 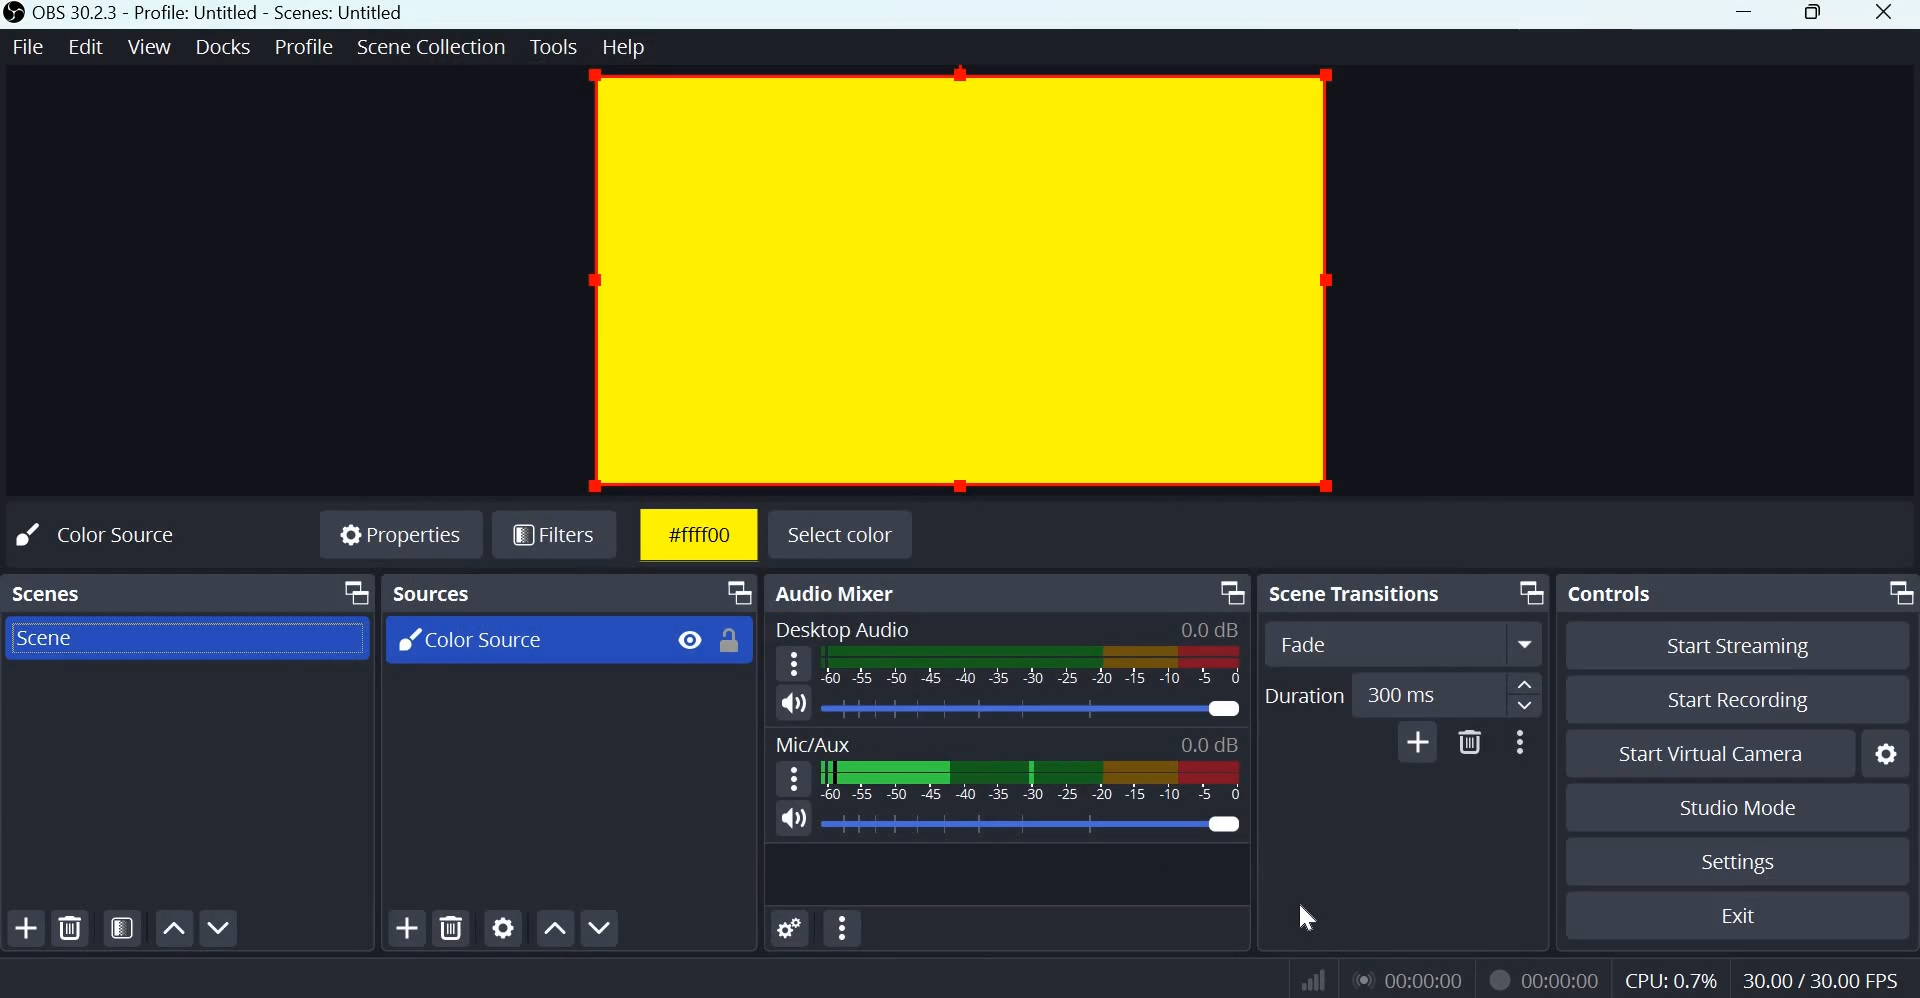 What do you see at coordinates (122, 929) in the screenshot?
I see `Open scene filters` at bounding box center [122, 929].